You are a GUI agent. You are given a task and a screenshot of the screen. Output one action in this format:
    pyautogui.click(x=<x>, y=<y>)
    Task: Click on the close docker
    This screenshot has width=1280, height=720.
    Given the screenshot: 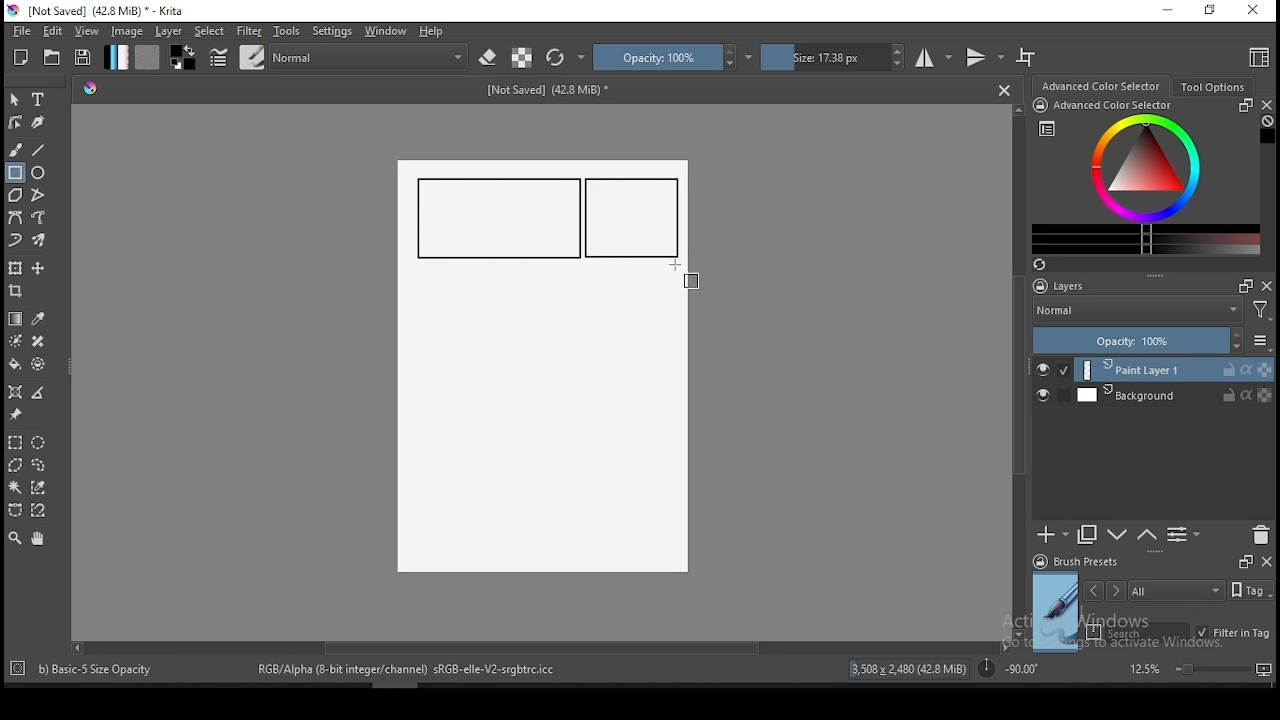 What is the action you would take?
    pyautogui.click(x=1267, y=285)
    